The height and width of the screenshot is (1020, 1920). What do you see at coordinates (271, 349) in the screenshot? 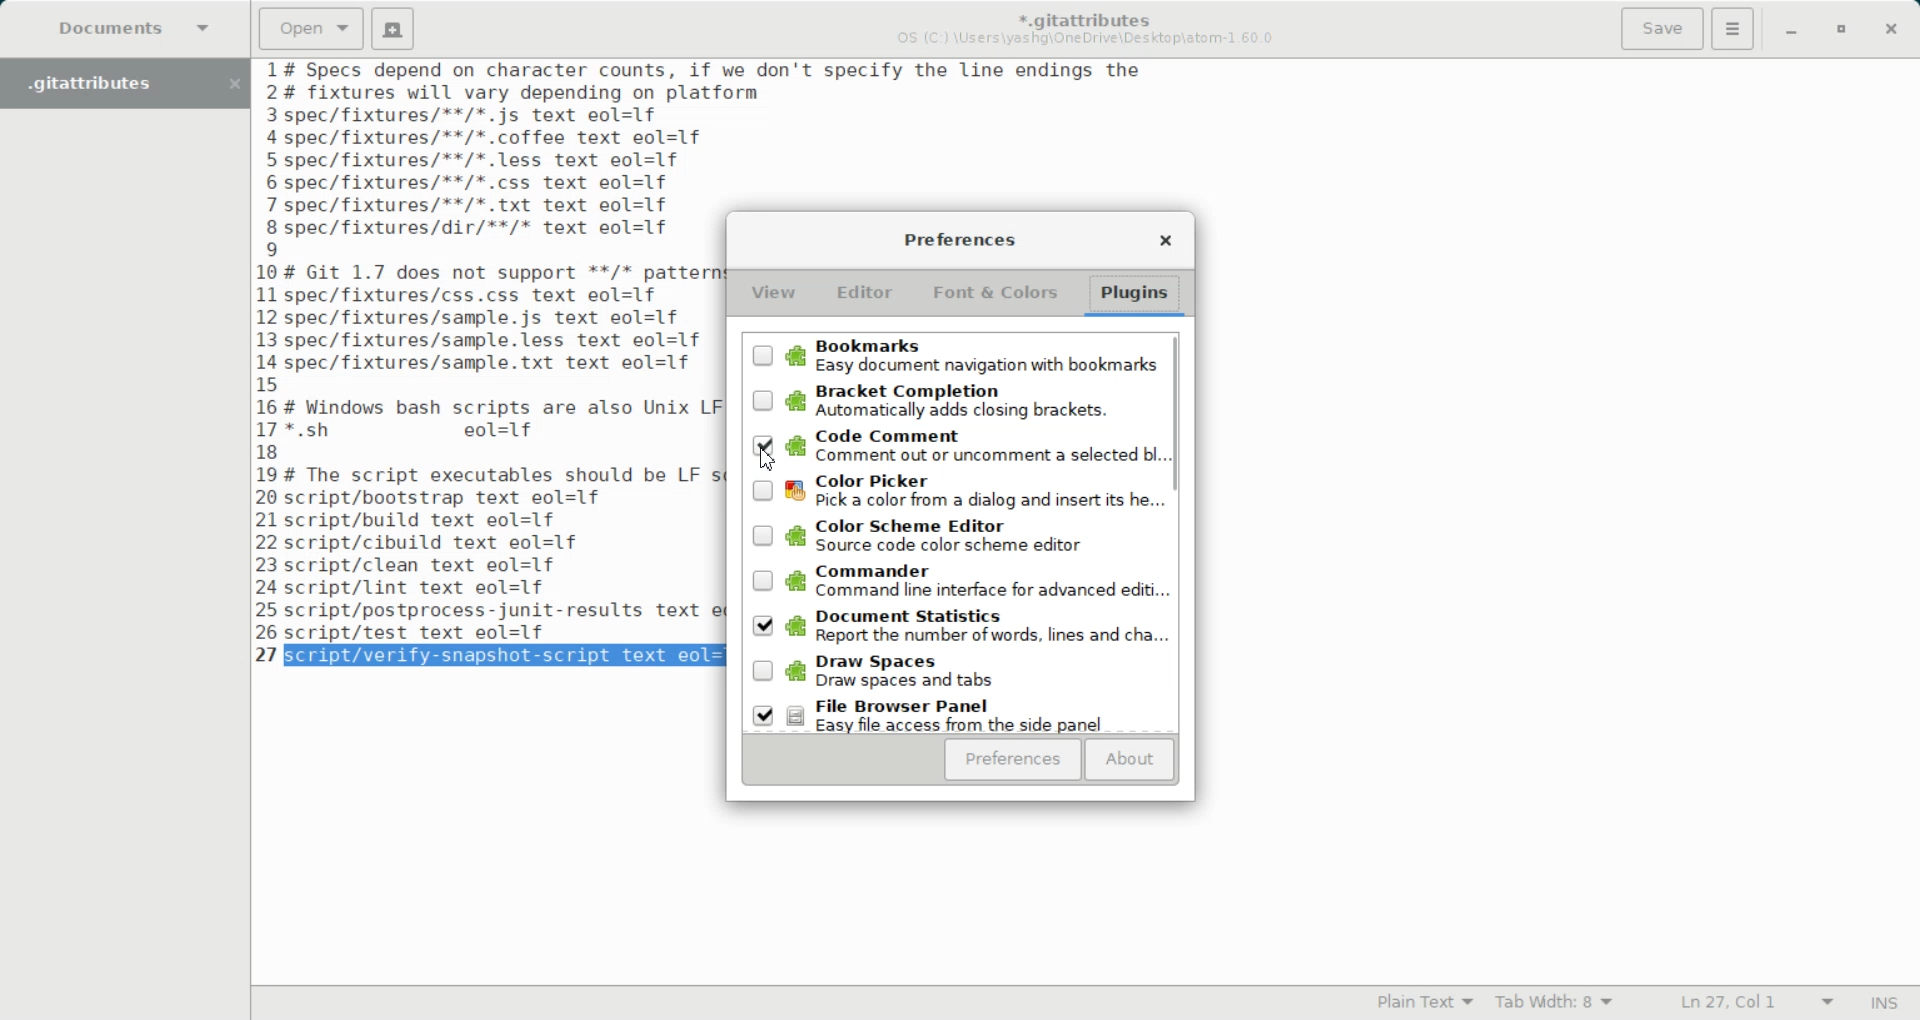
I see `text line number` at bounding box center [271, 349].